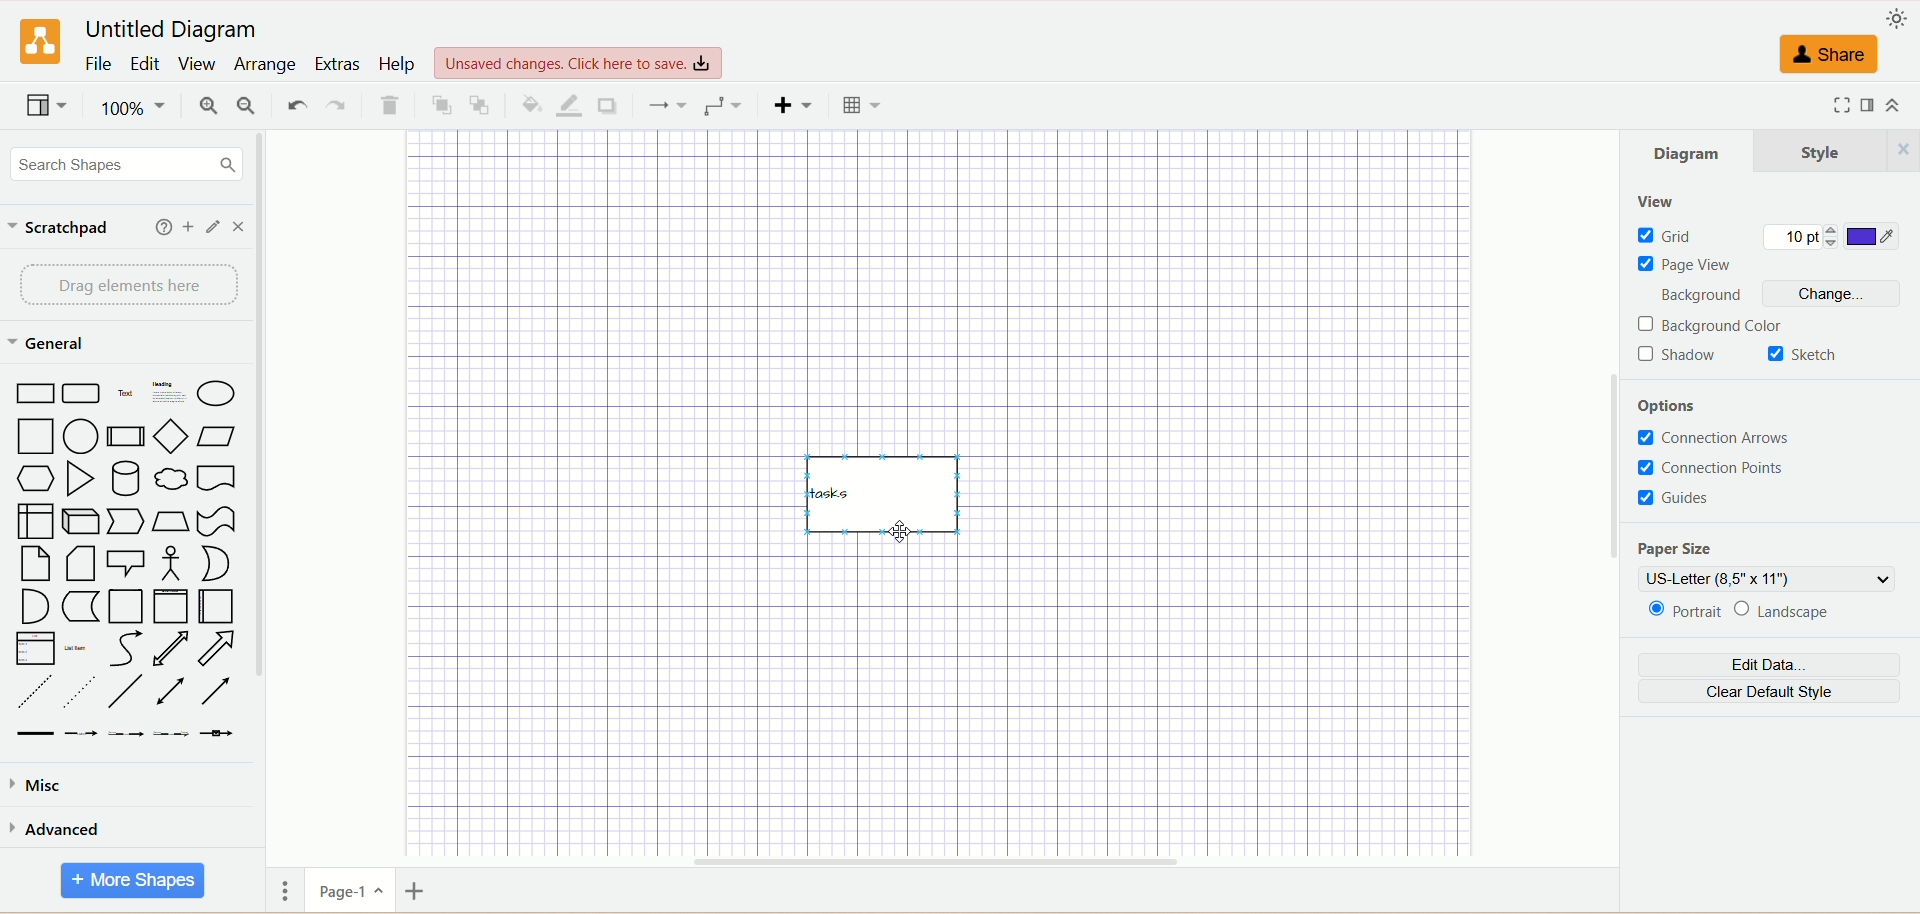  I want to click on Square, so click(36, 438).